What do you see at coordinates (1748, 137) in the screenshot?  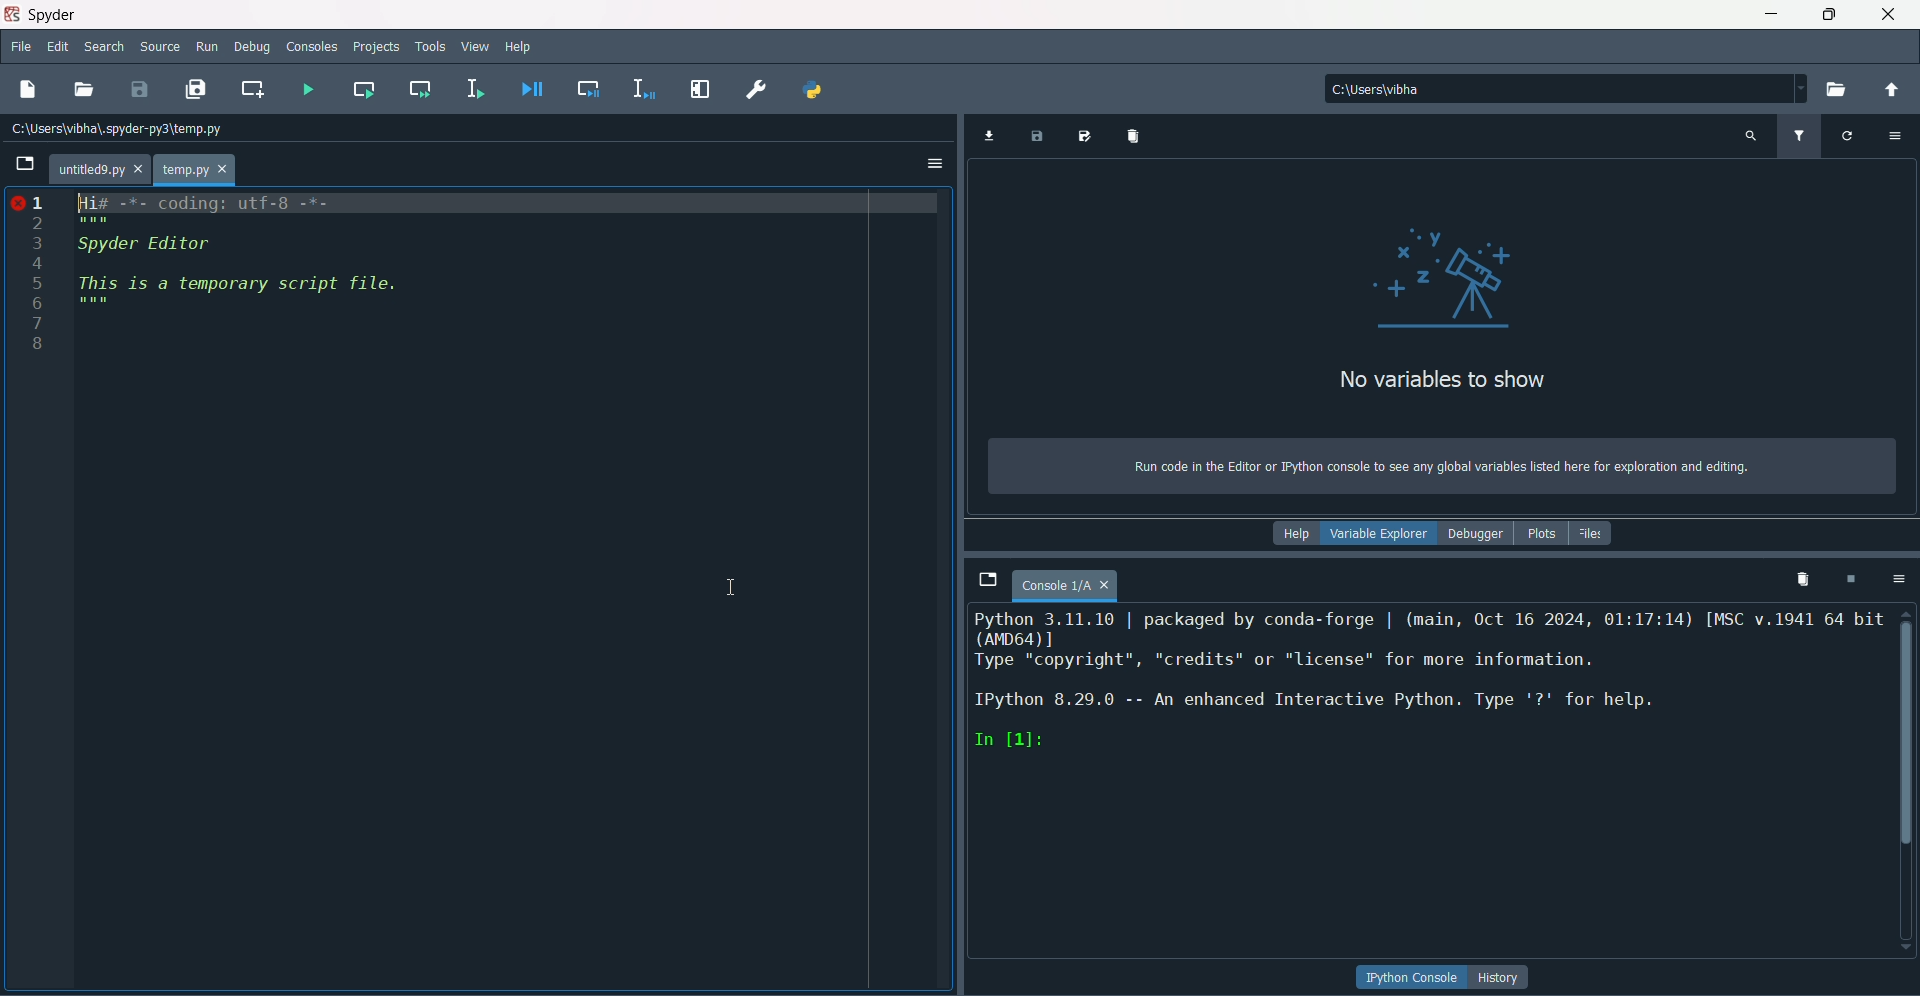 I see `search variable` at bounding box center [1748, 137].